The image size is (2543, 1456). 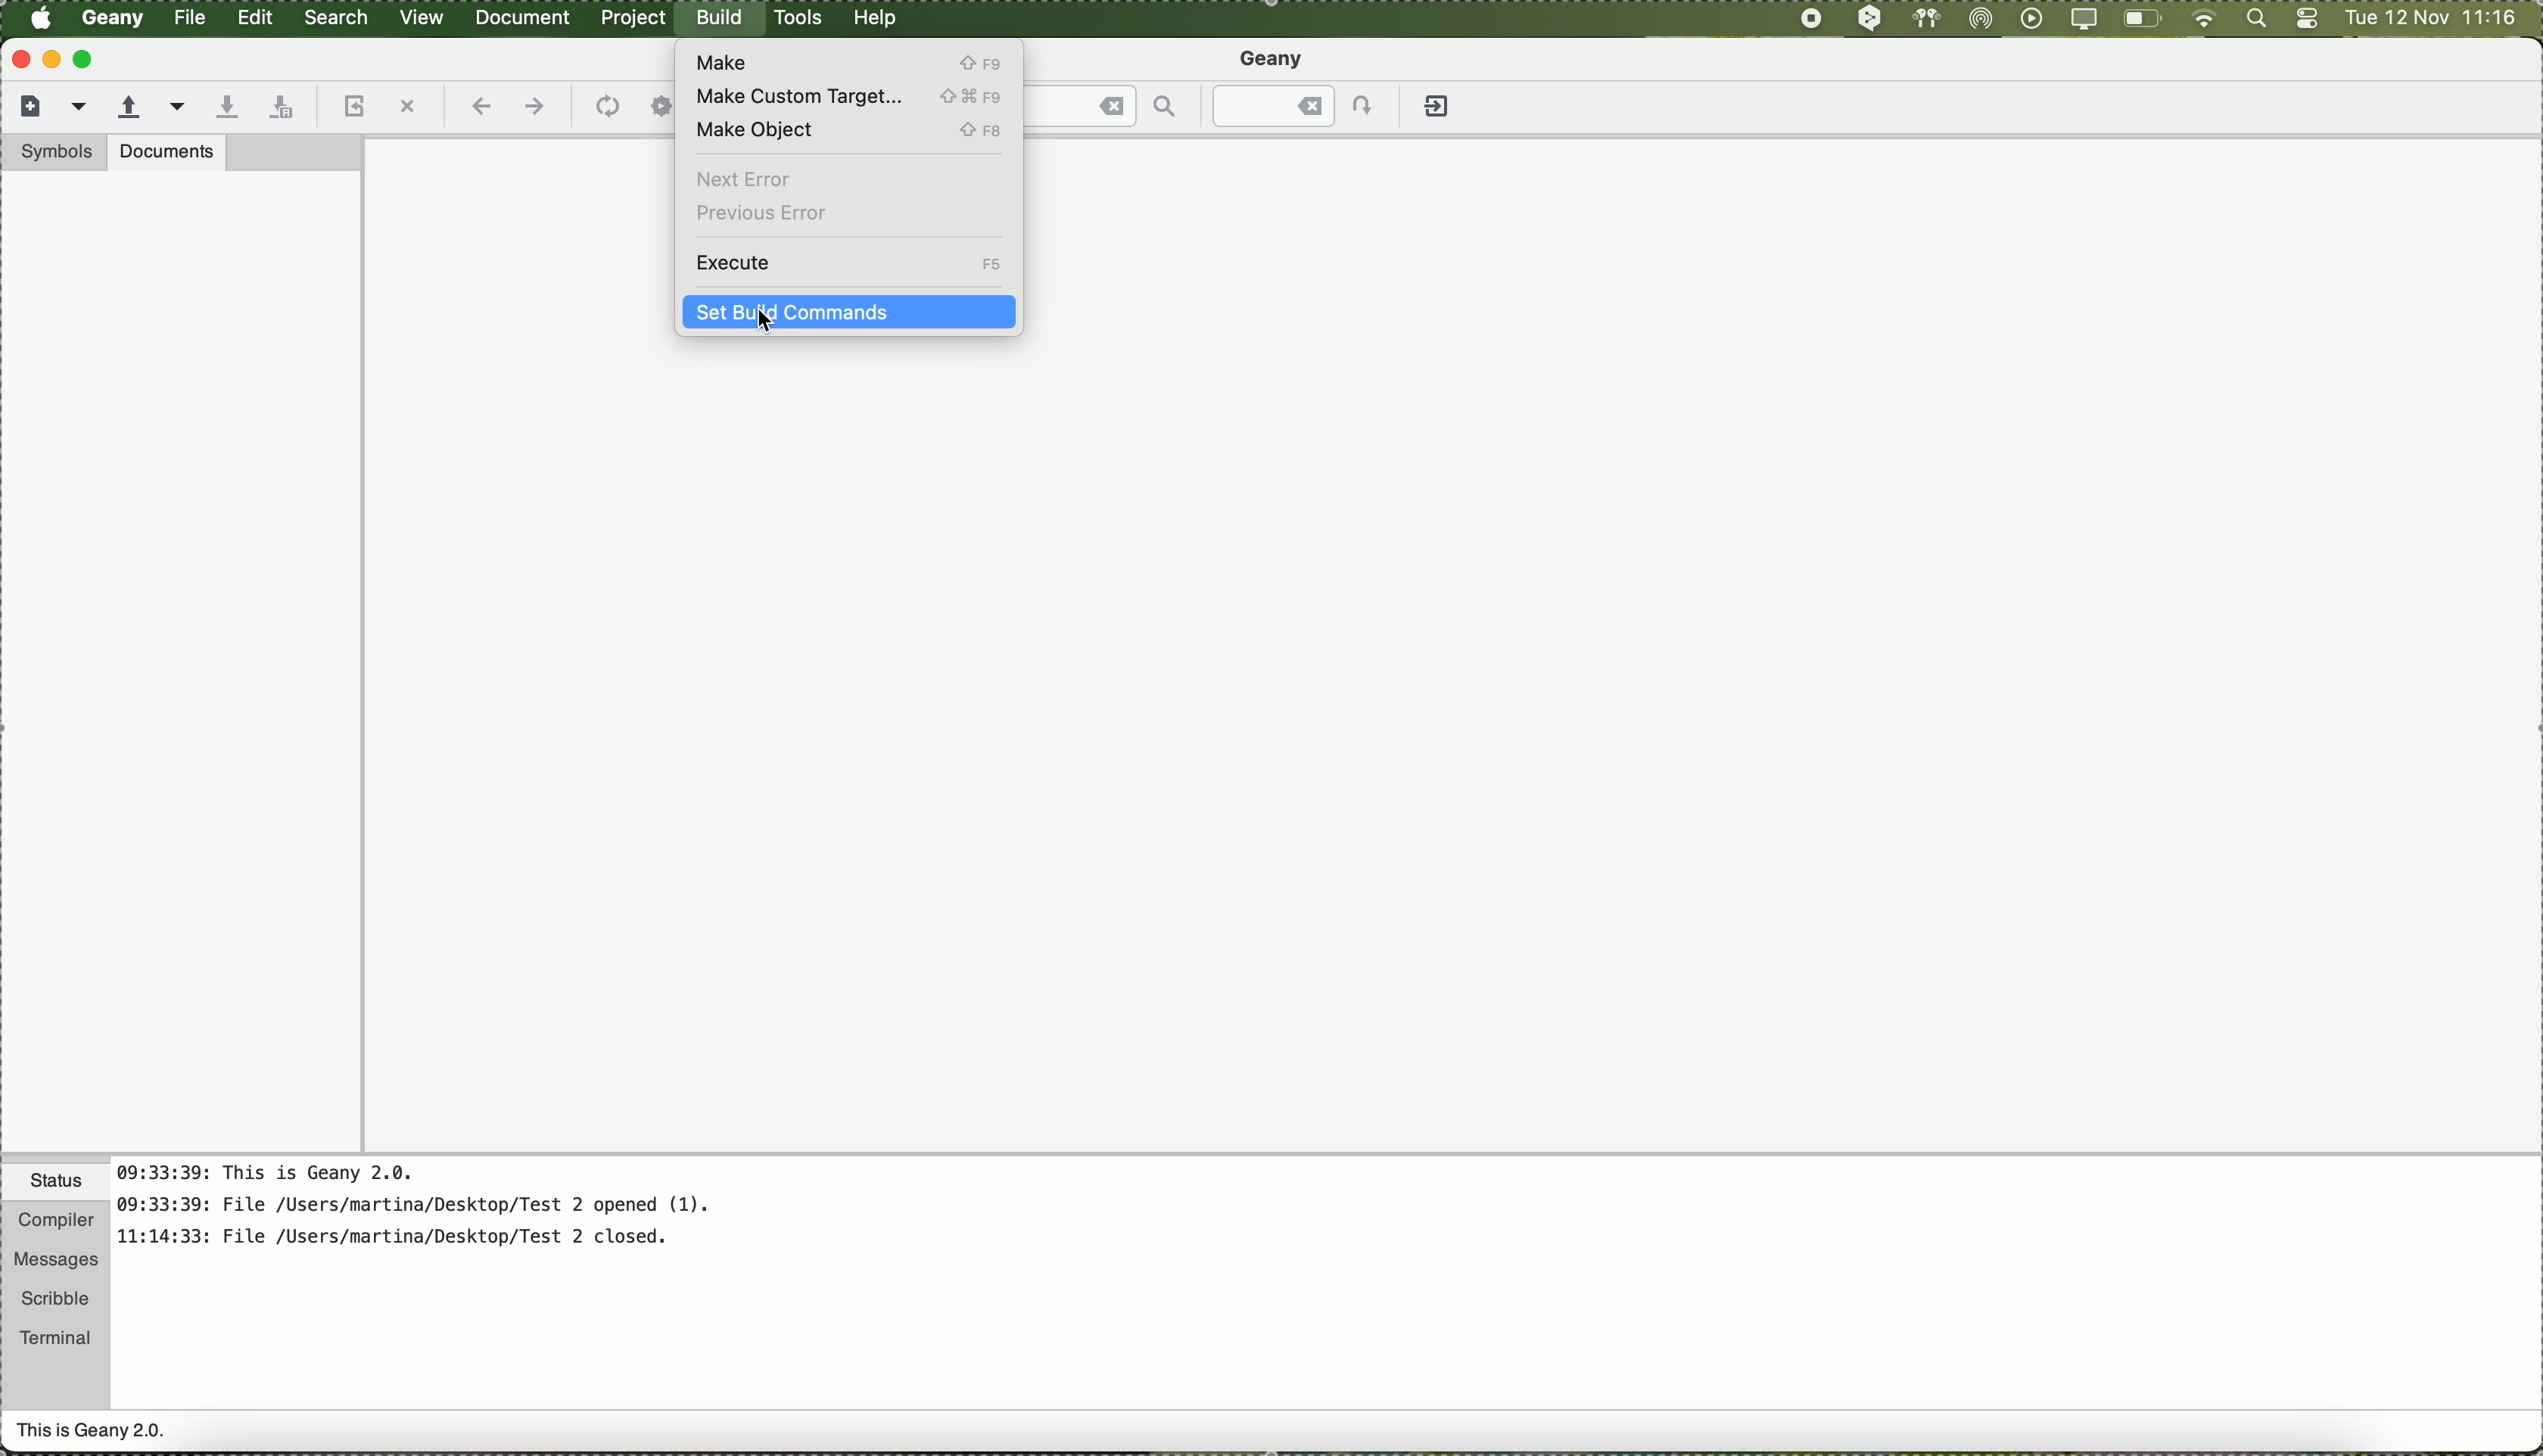 I want to click on terminal, so click(x=56, y=1334).